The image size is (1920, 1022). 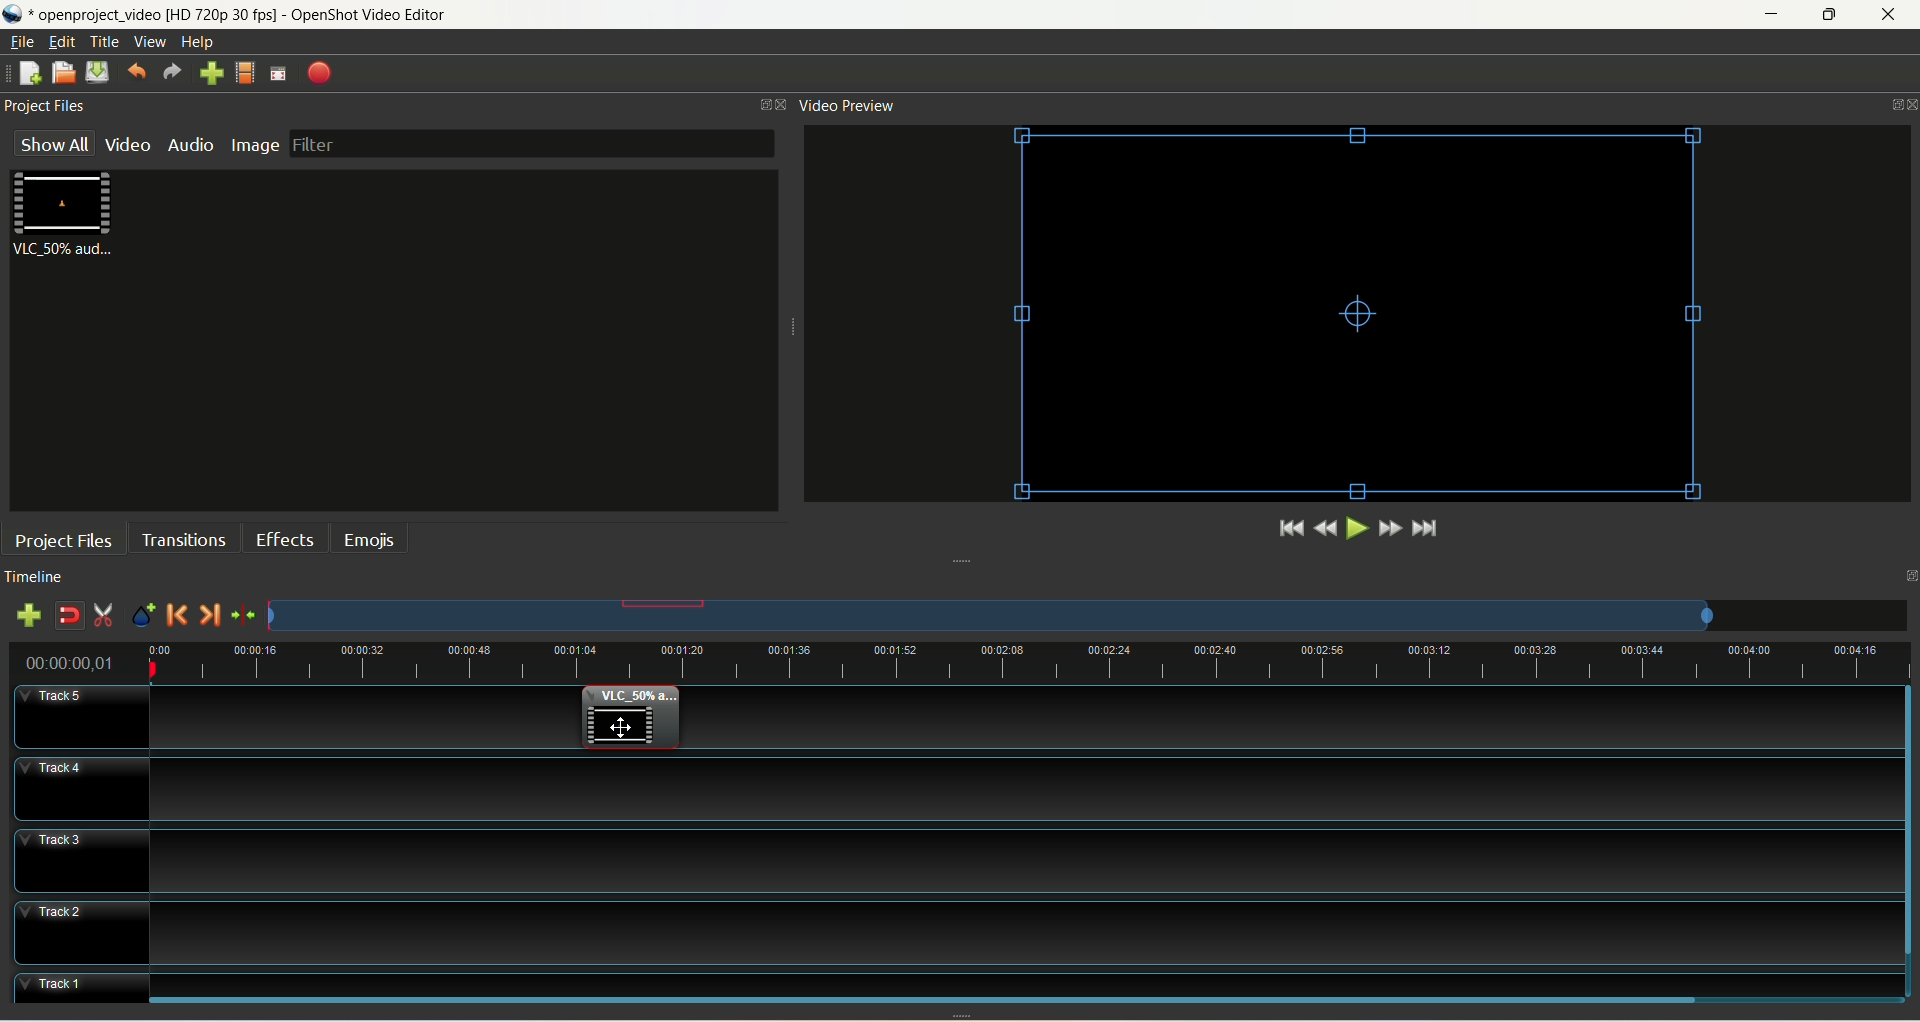 I want to click on next marker, so click(x=208, y=616).